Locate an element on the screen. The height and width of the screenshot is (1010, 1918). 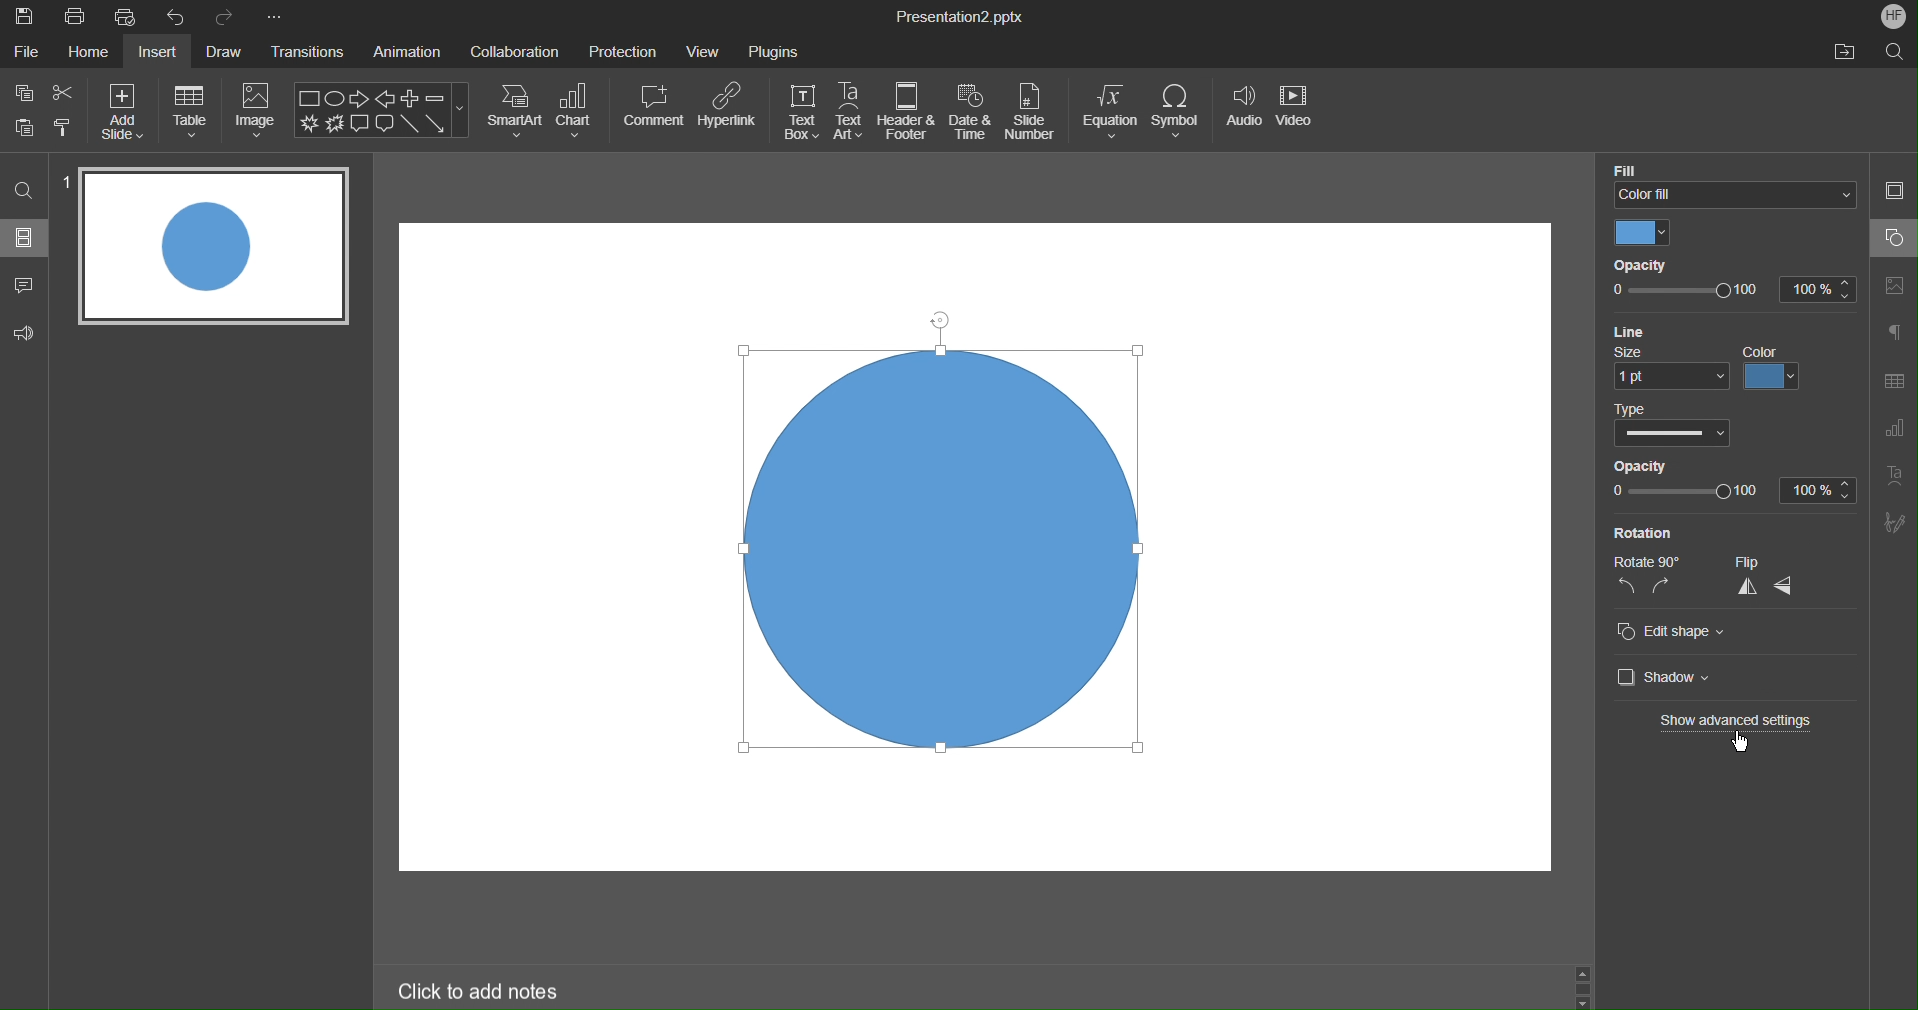
Shape Settings is located at coordinates (1893, 238).